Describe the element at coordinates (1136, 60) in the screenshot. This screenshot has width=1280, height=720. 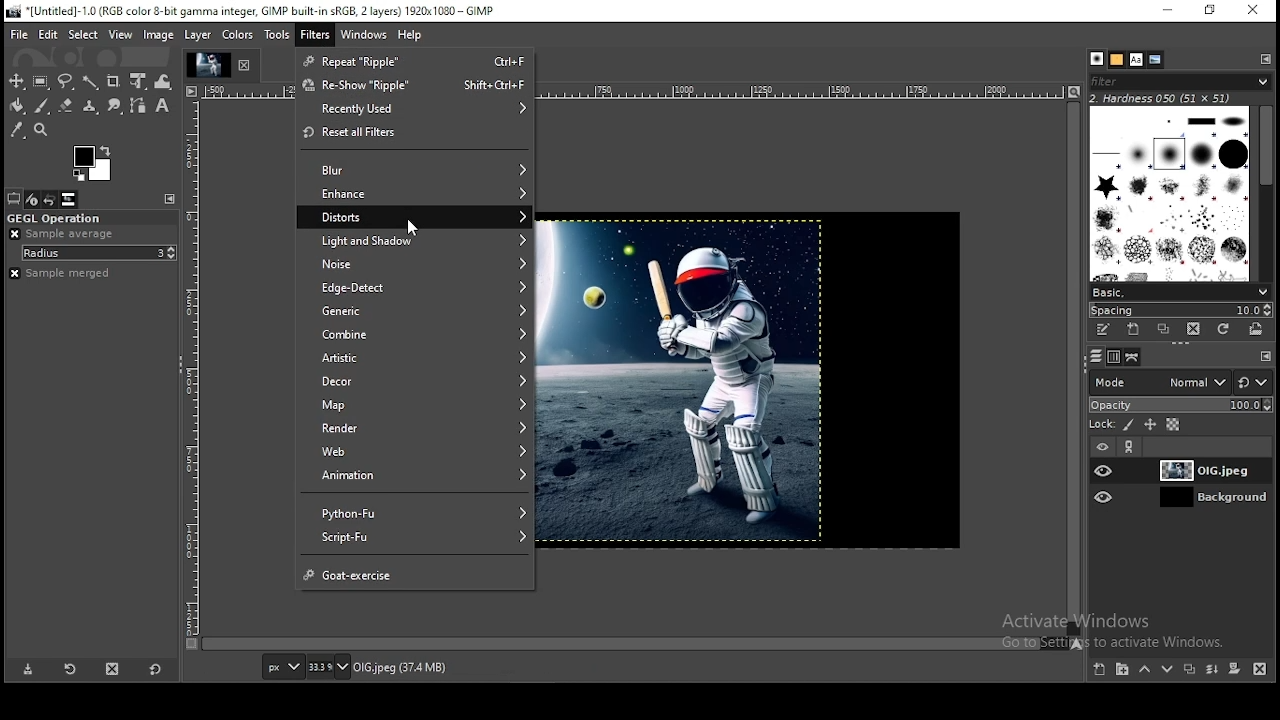
I see `fonts` at that location.